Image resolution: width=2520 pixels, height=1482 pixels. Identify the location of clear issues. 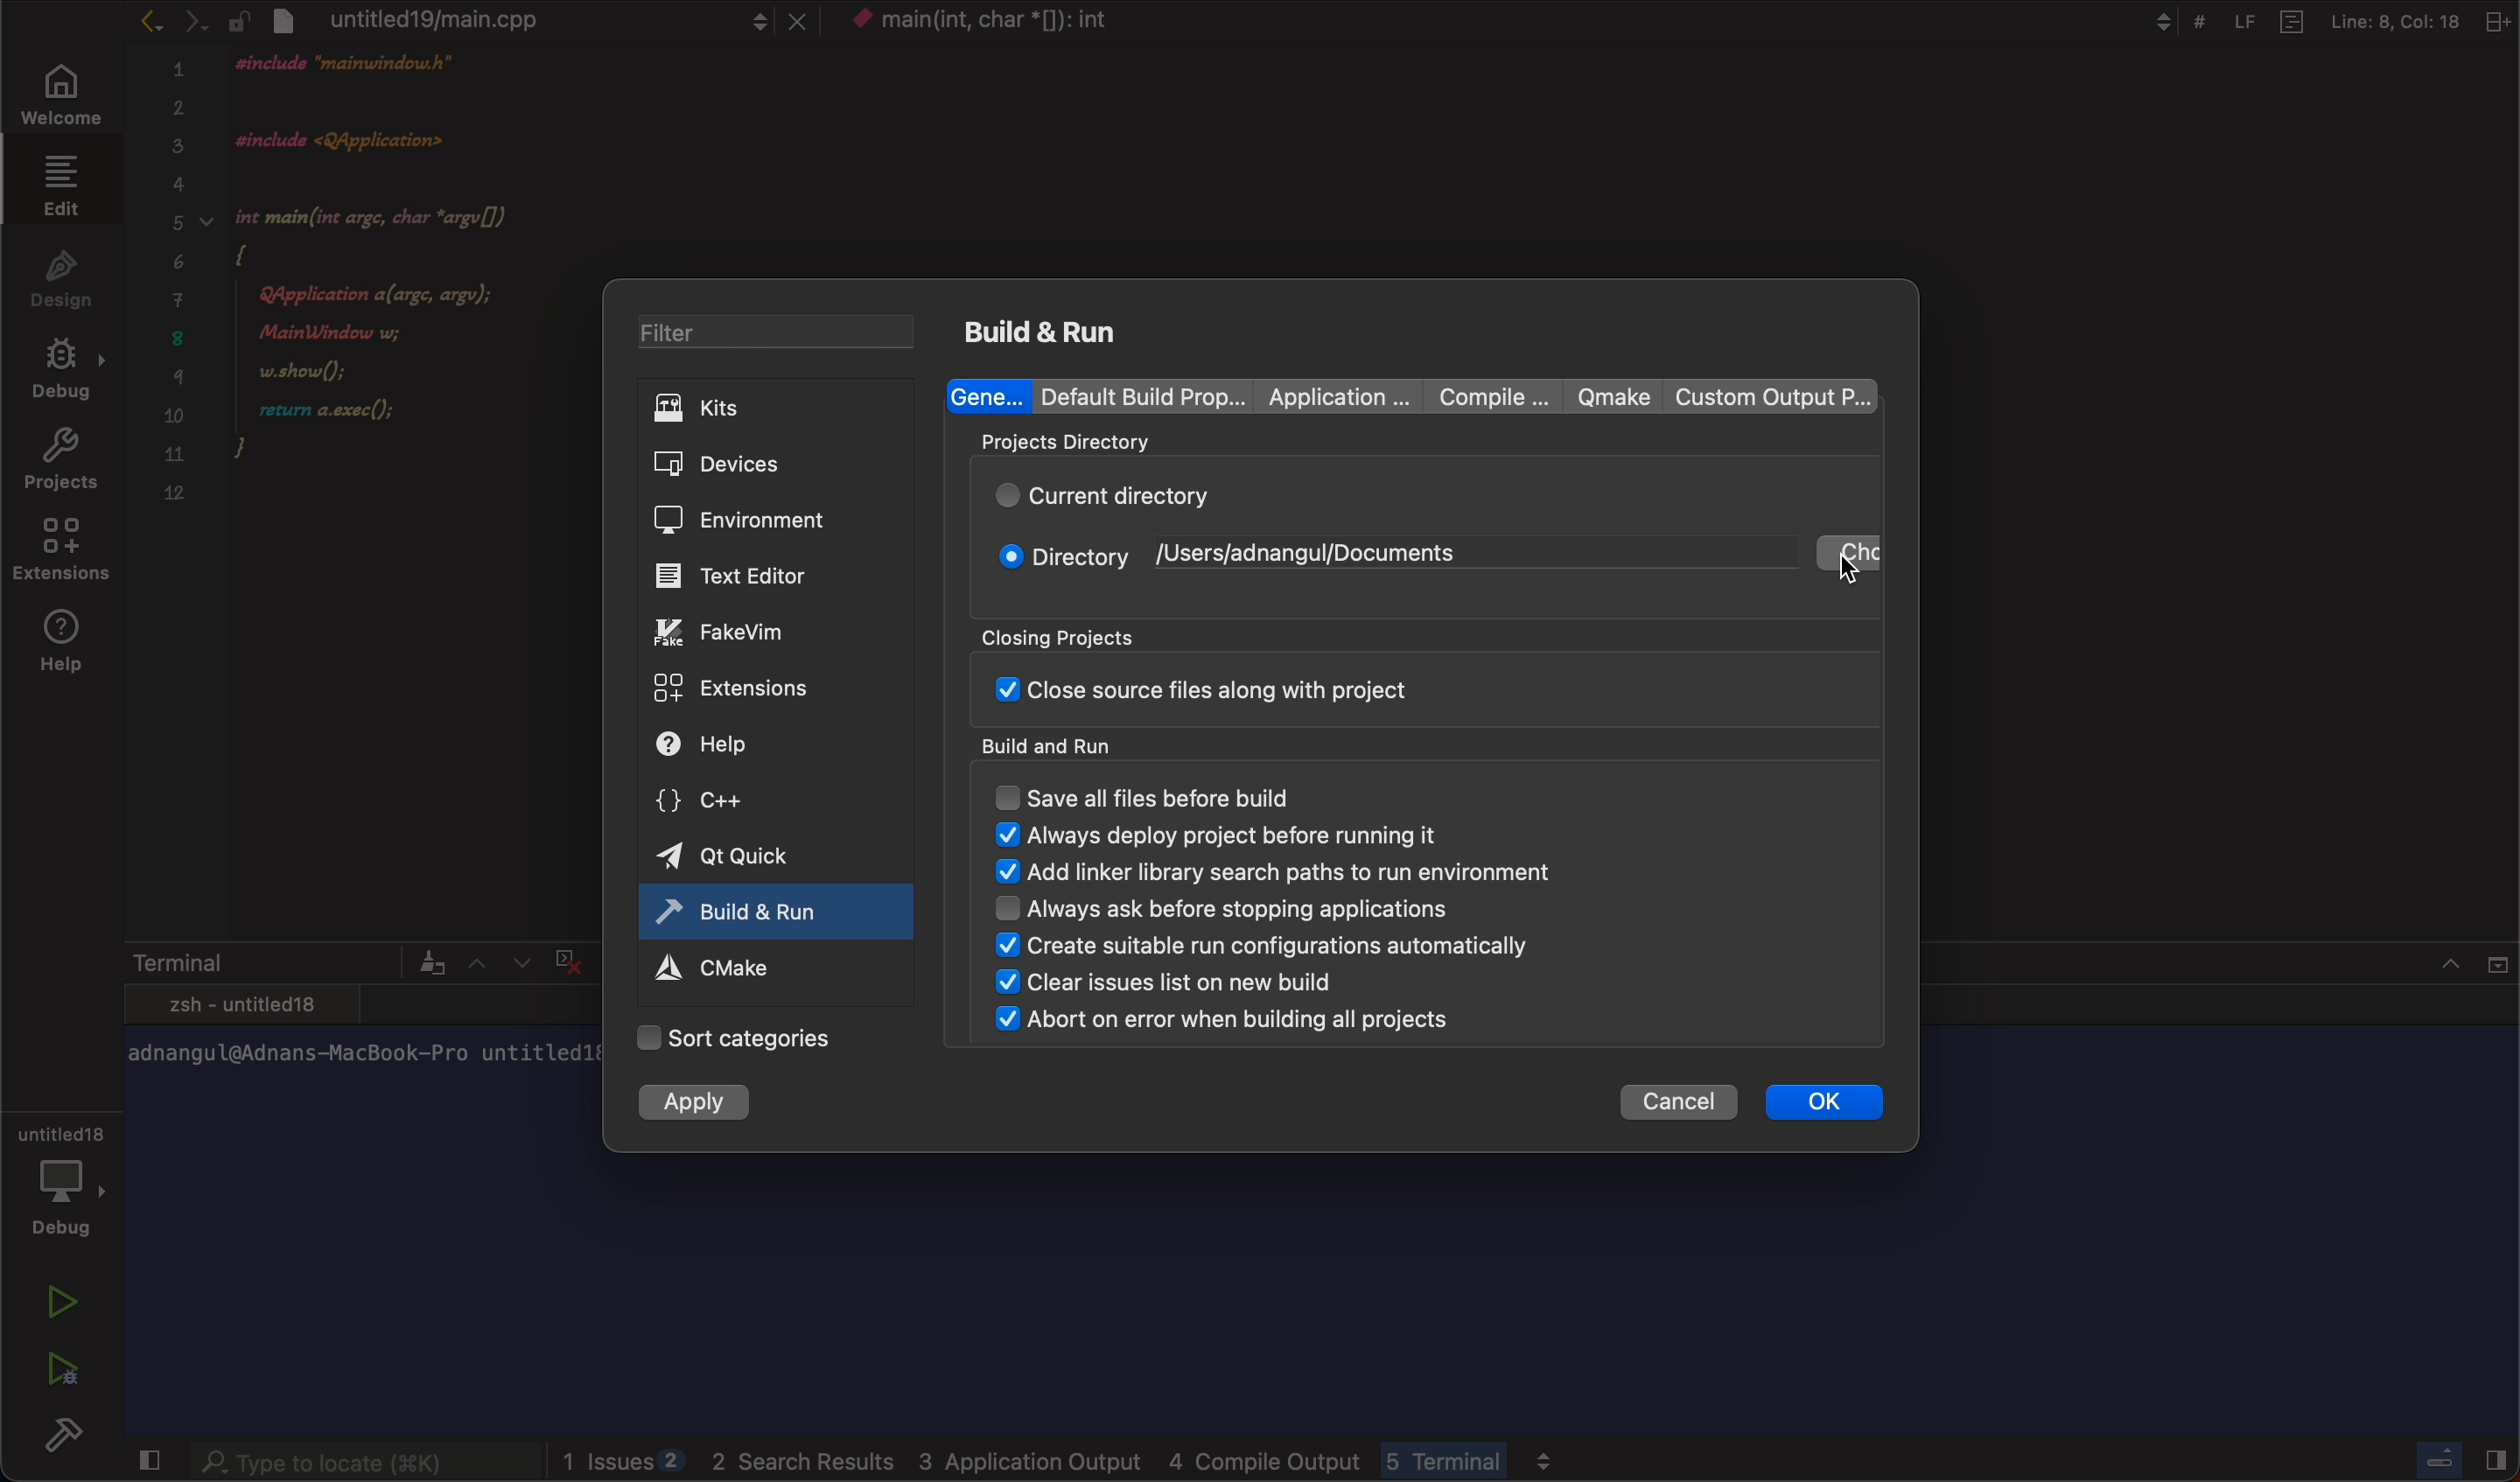
(1163, 985).